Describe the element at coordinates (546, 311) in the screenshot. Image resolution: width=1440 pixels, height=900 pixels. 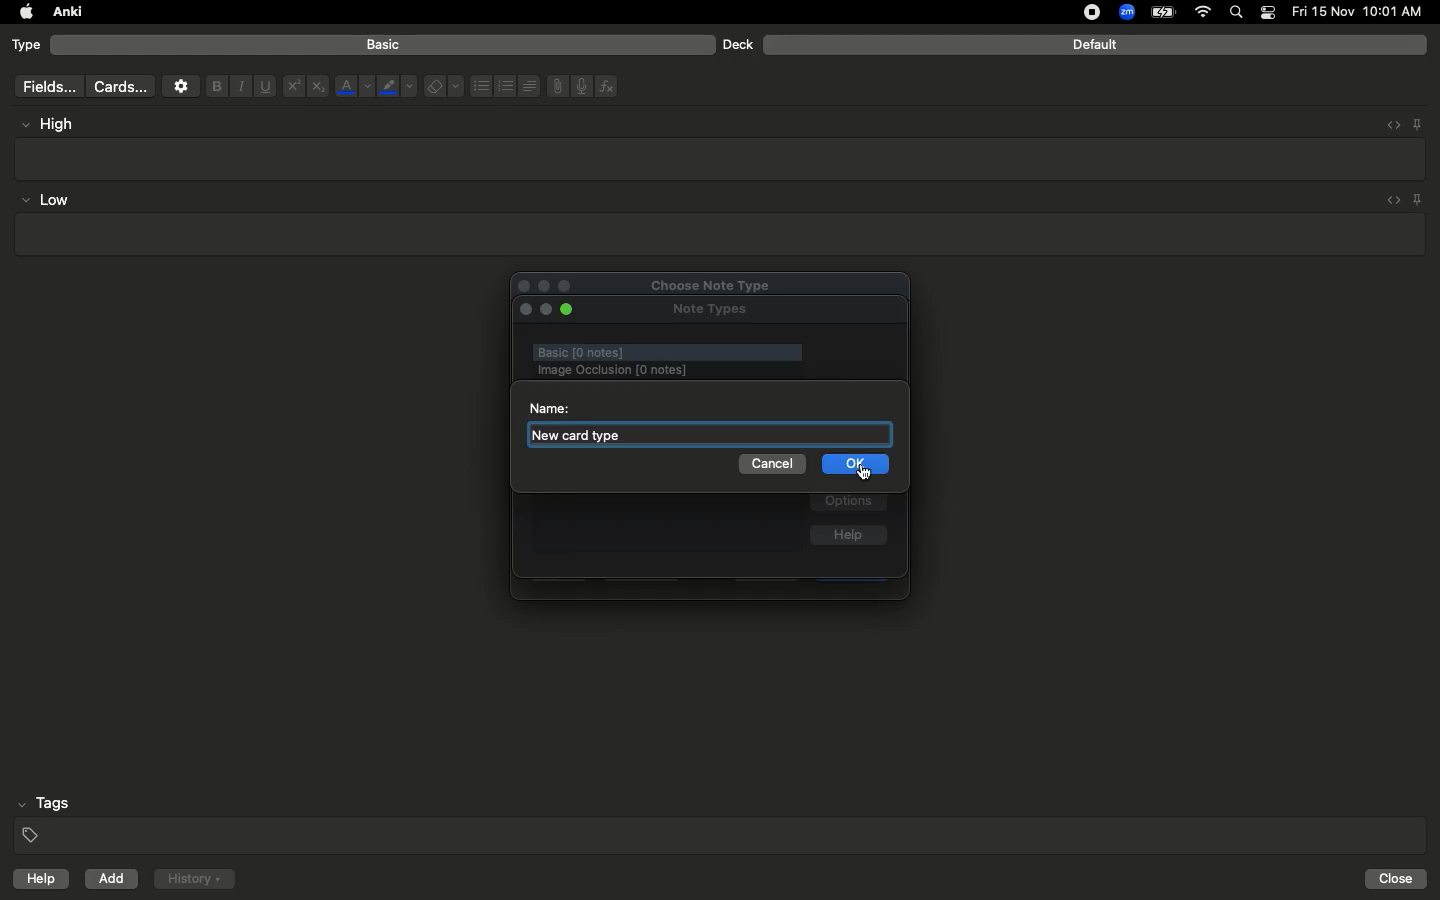
I see `minimize` at that location.